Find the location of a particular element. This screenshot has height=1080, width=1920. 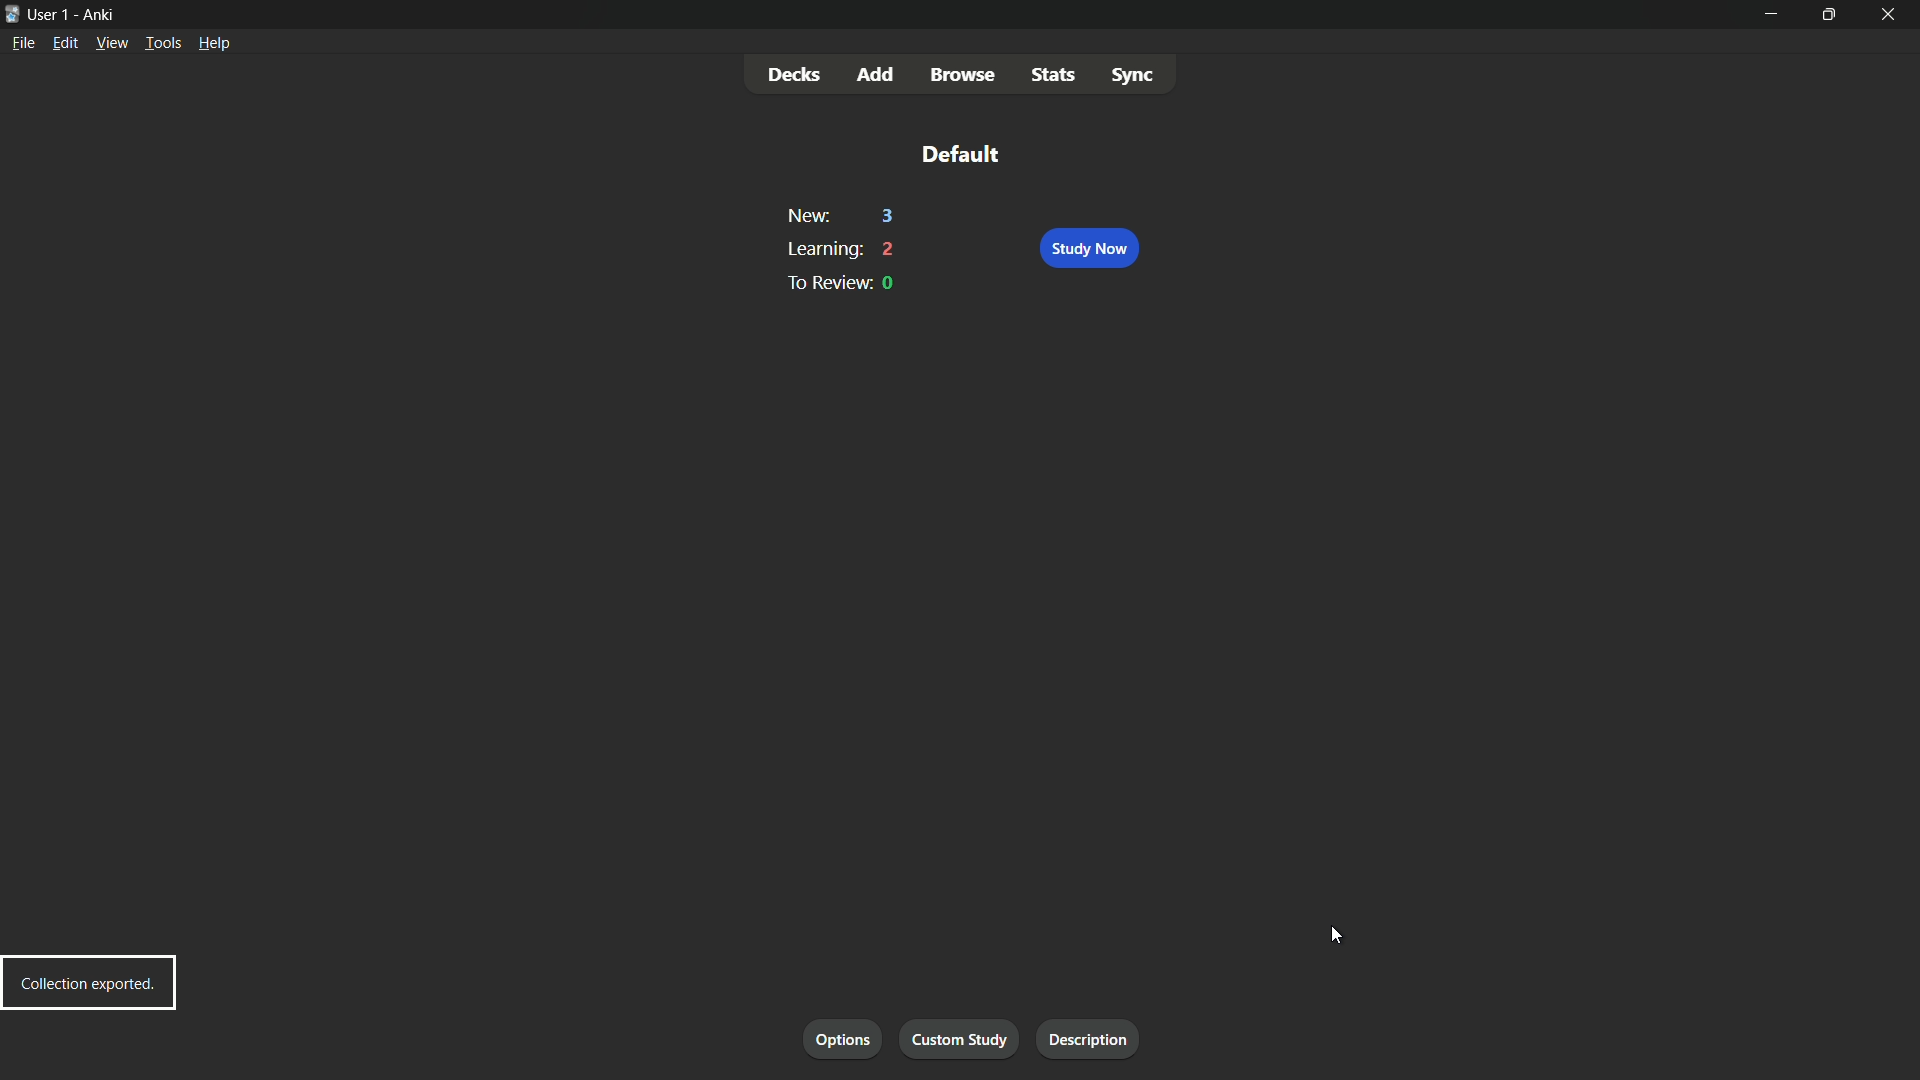

collection exported is located at coordinates (88, 982).